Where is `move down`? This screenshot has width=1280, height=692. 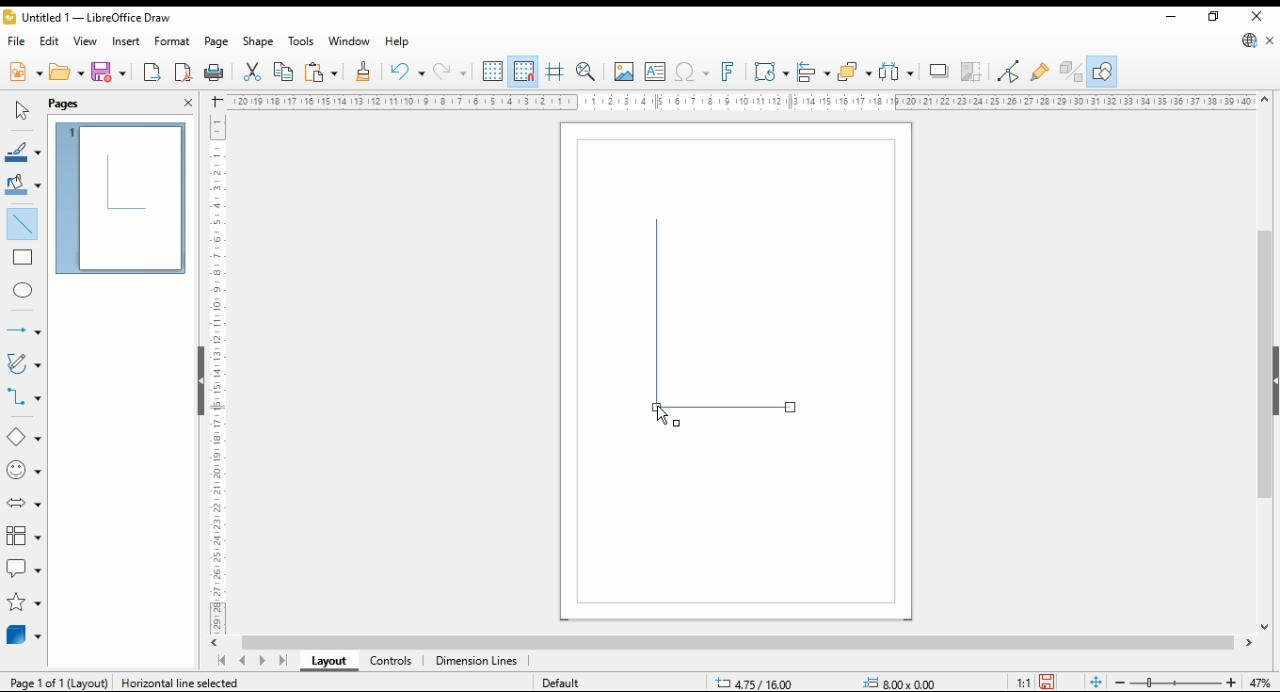 move down is located at coordinates (1265, 629).